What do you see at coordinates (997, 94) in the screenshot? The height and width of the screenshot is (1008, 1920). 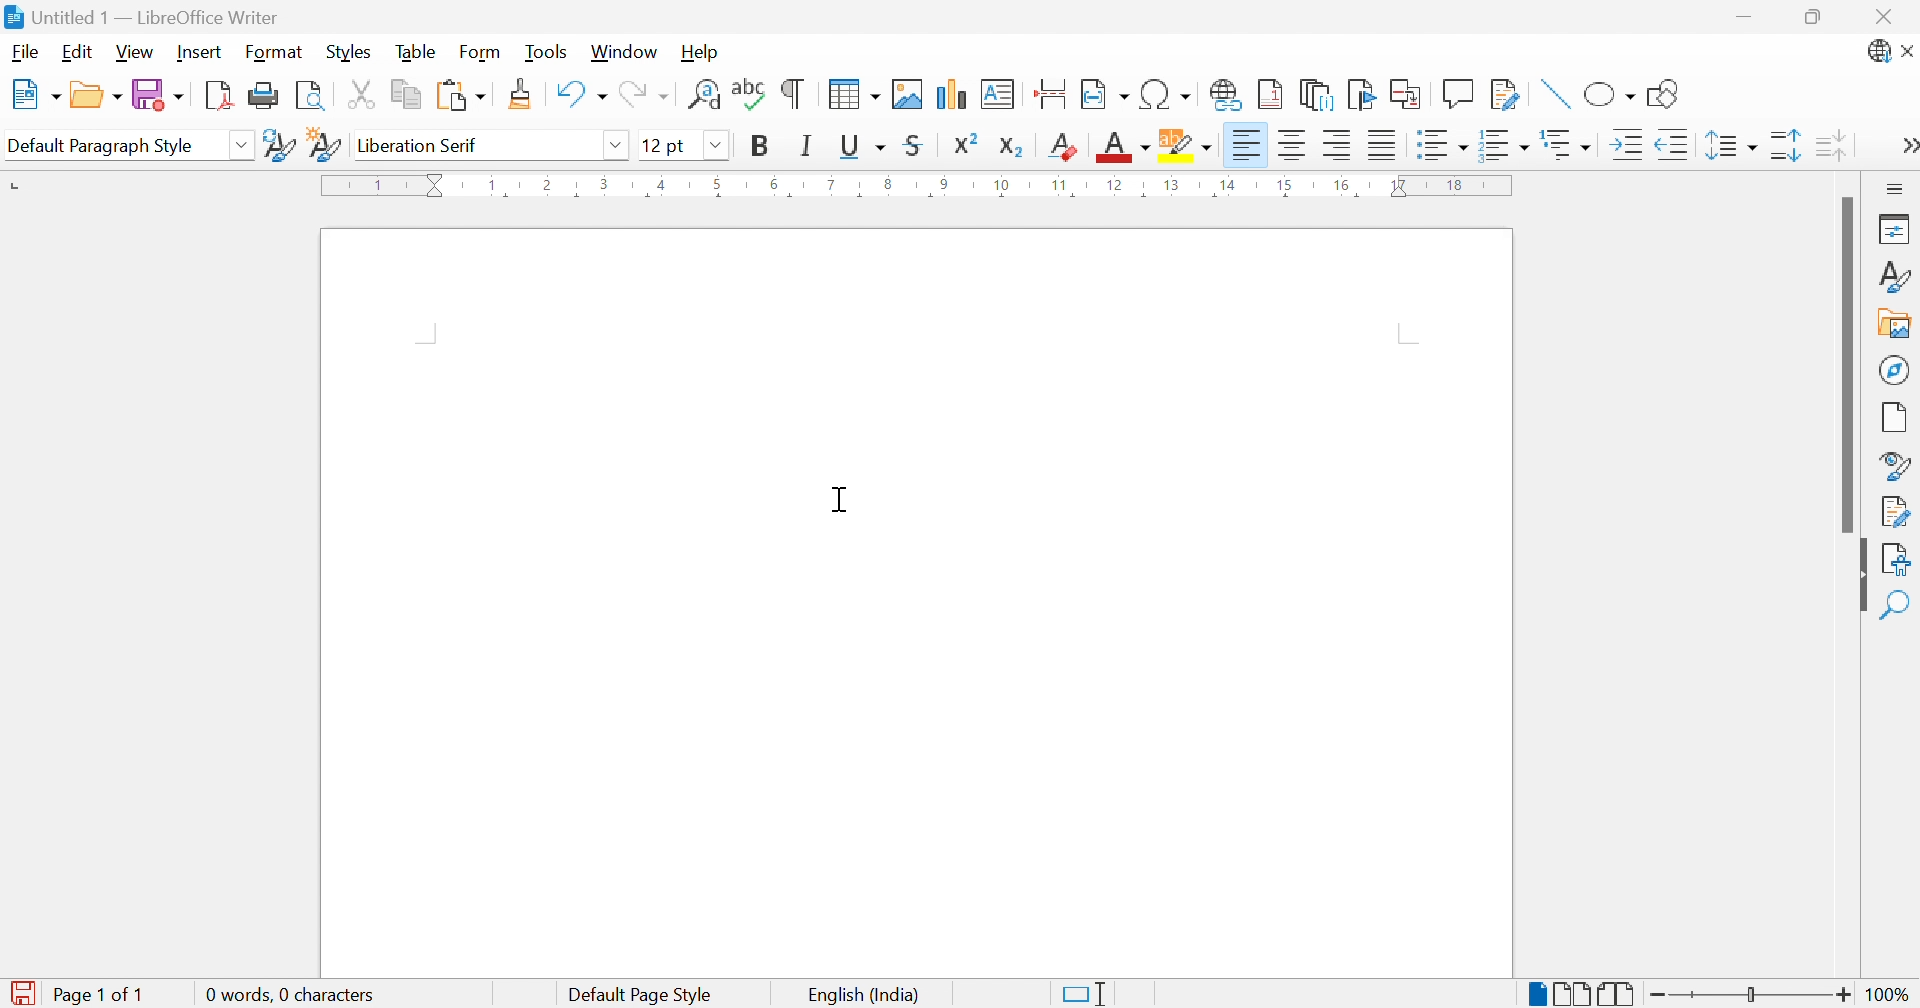 I see `Insert text box` at bounding box center [997, 94].